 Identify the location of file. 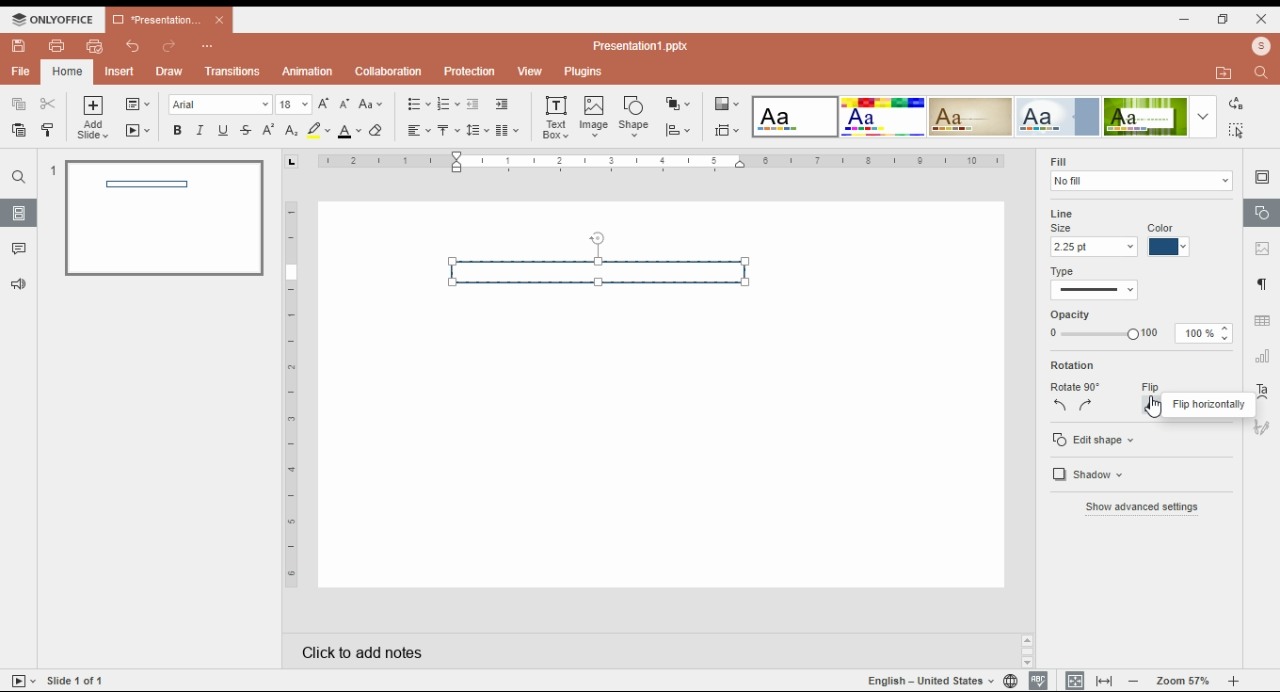
(20, 71).